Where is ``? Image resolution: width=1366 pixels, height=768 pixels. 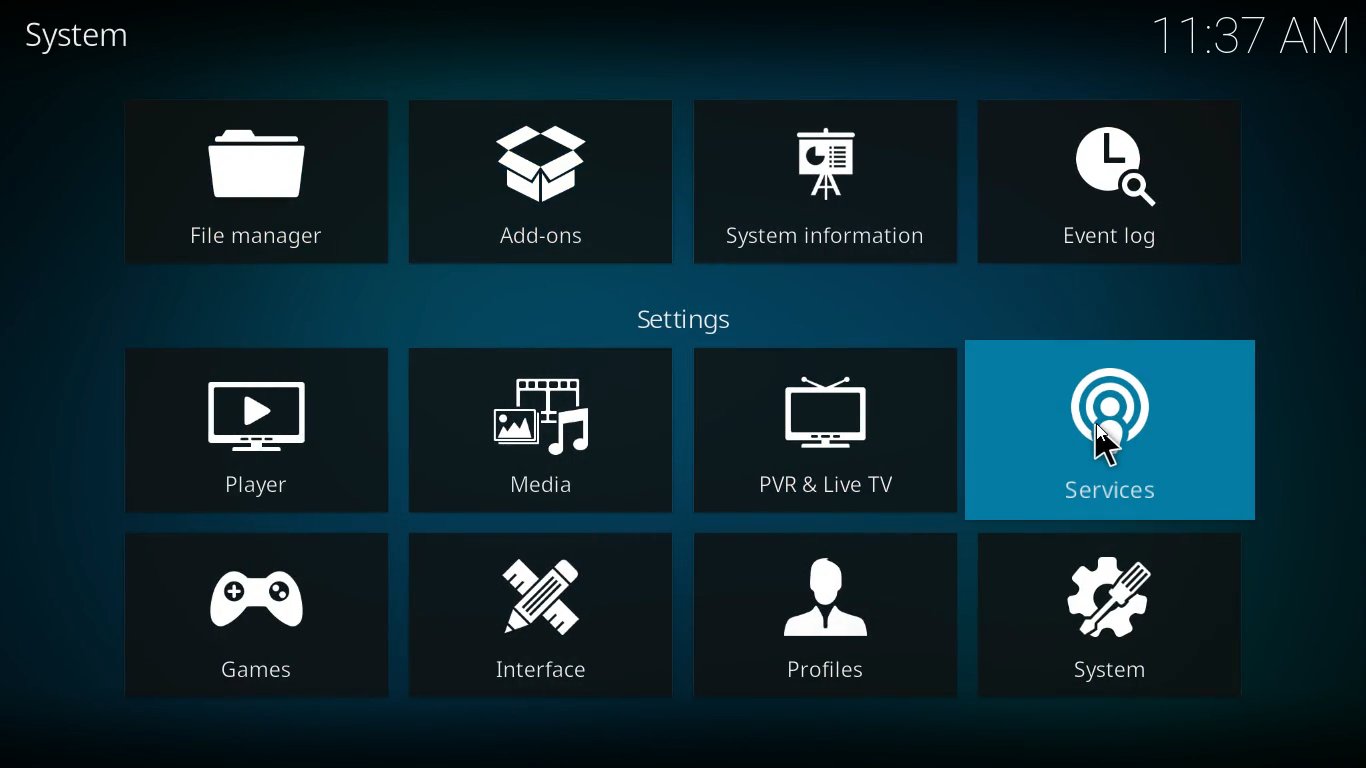
 is located at coordinates (1107, 446).